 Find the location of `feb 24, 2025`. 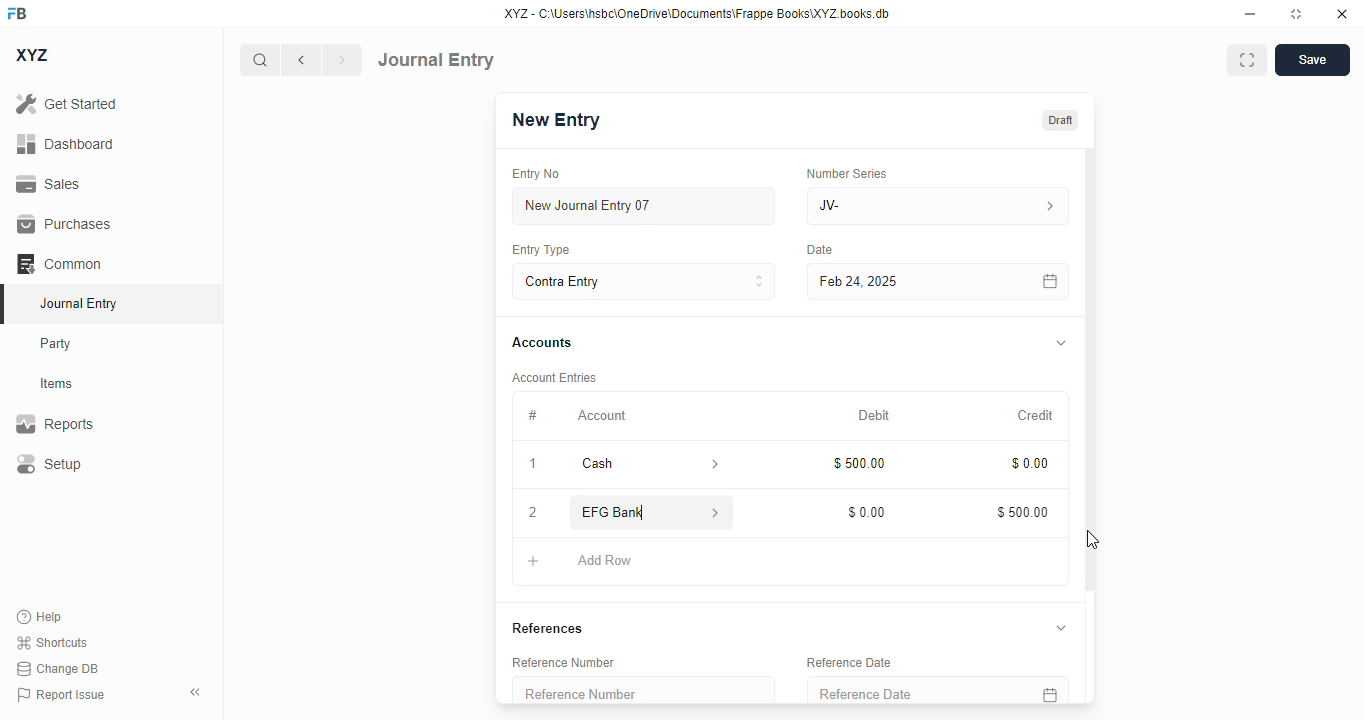

feb 24, 2025 is located at coordinates (895, 282).